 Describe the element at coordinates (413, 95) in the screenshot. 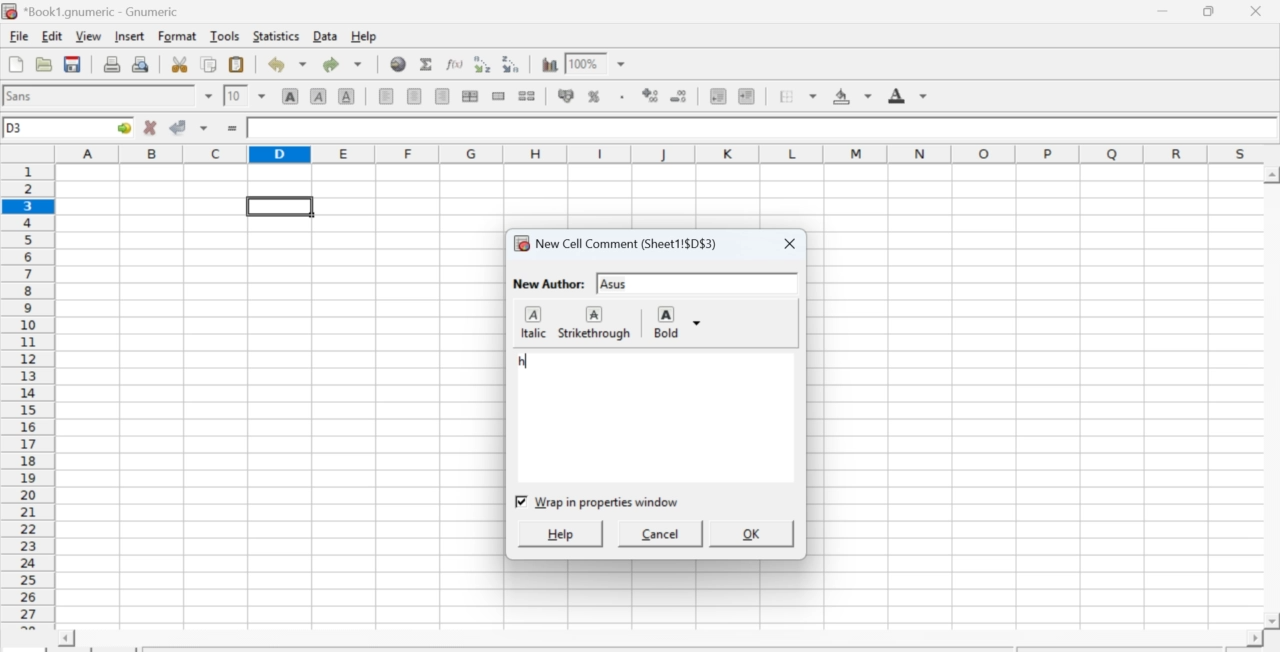

I see `Center horizontally` at that location.